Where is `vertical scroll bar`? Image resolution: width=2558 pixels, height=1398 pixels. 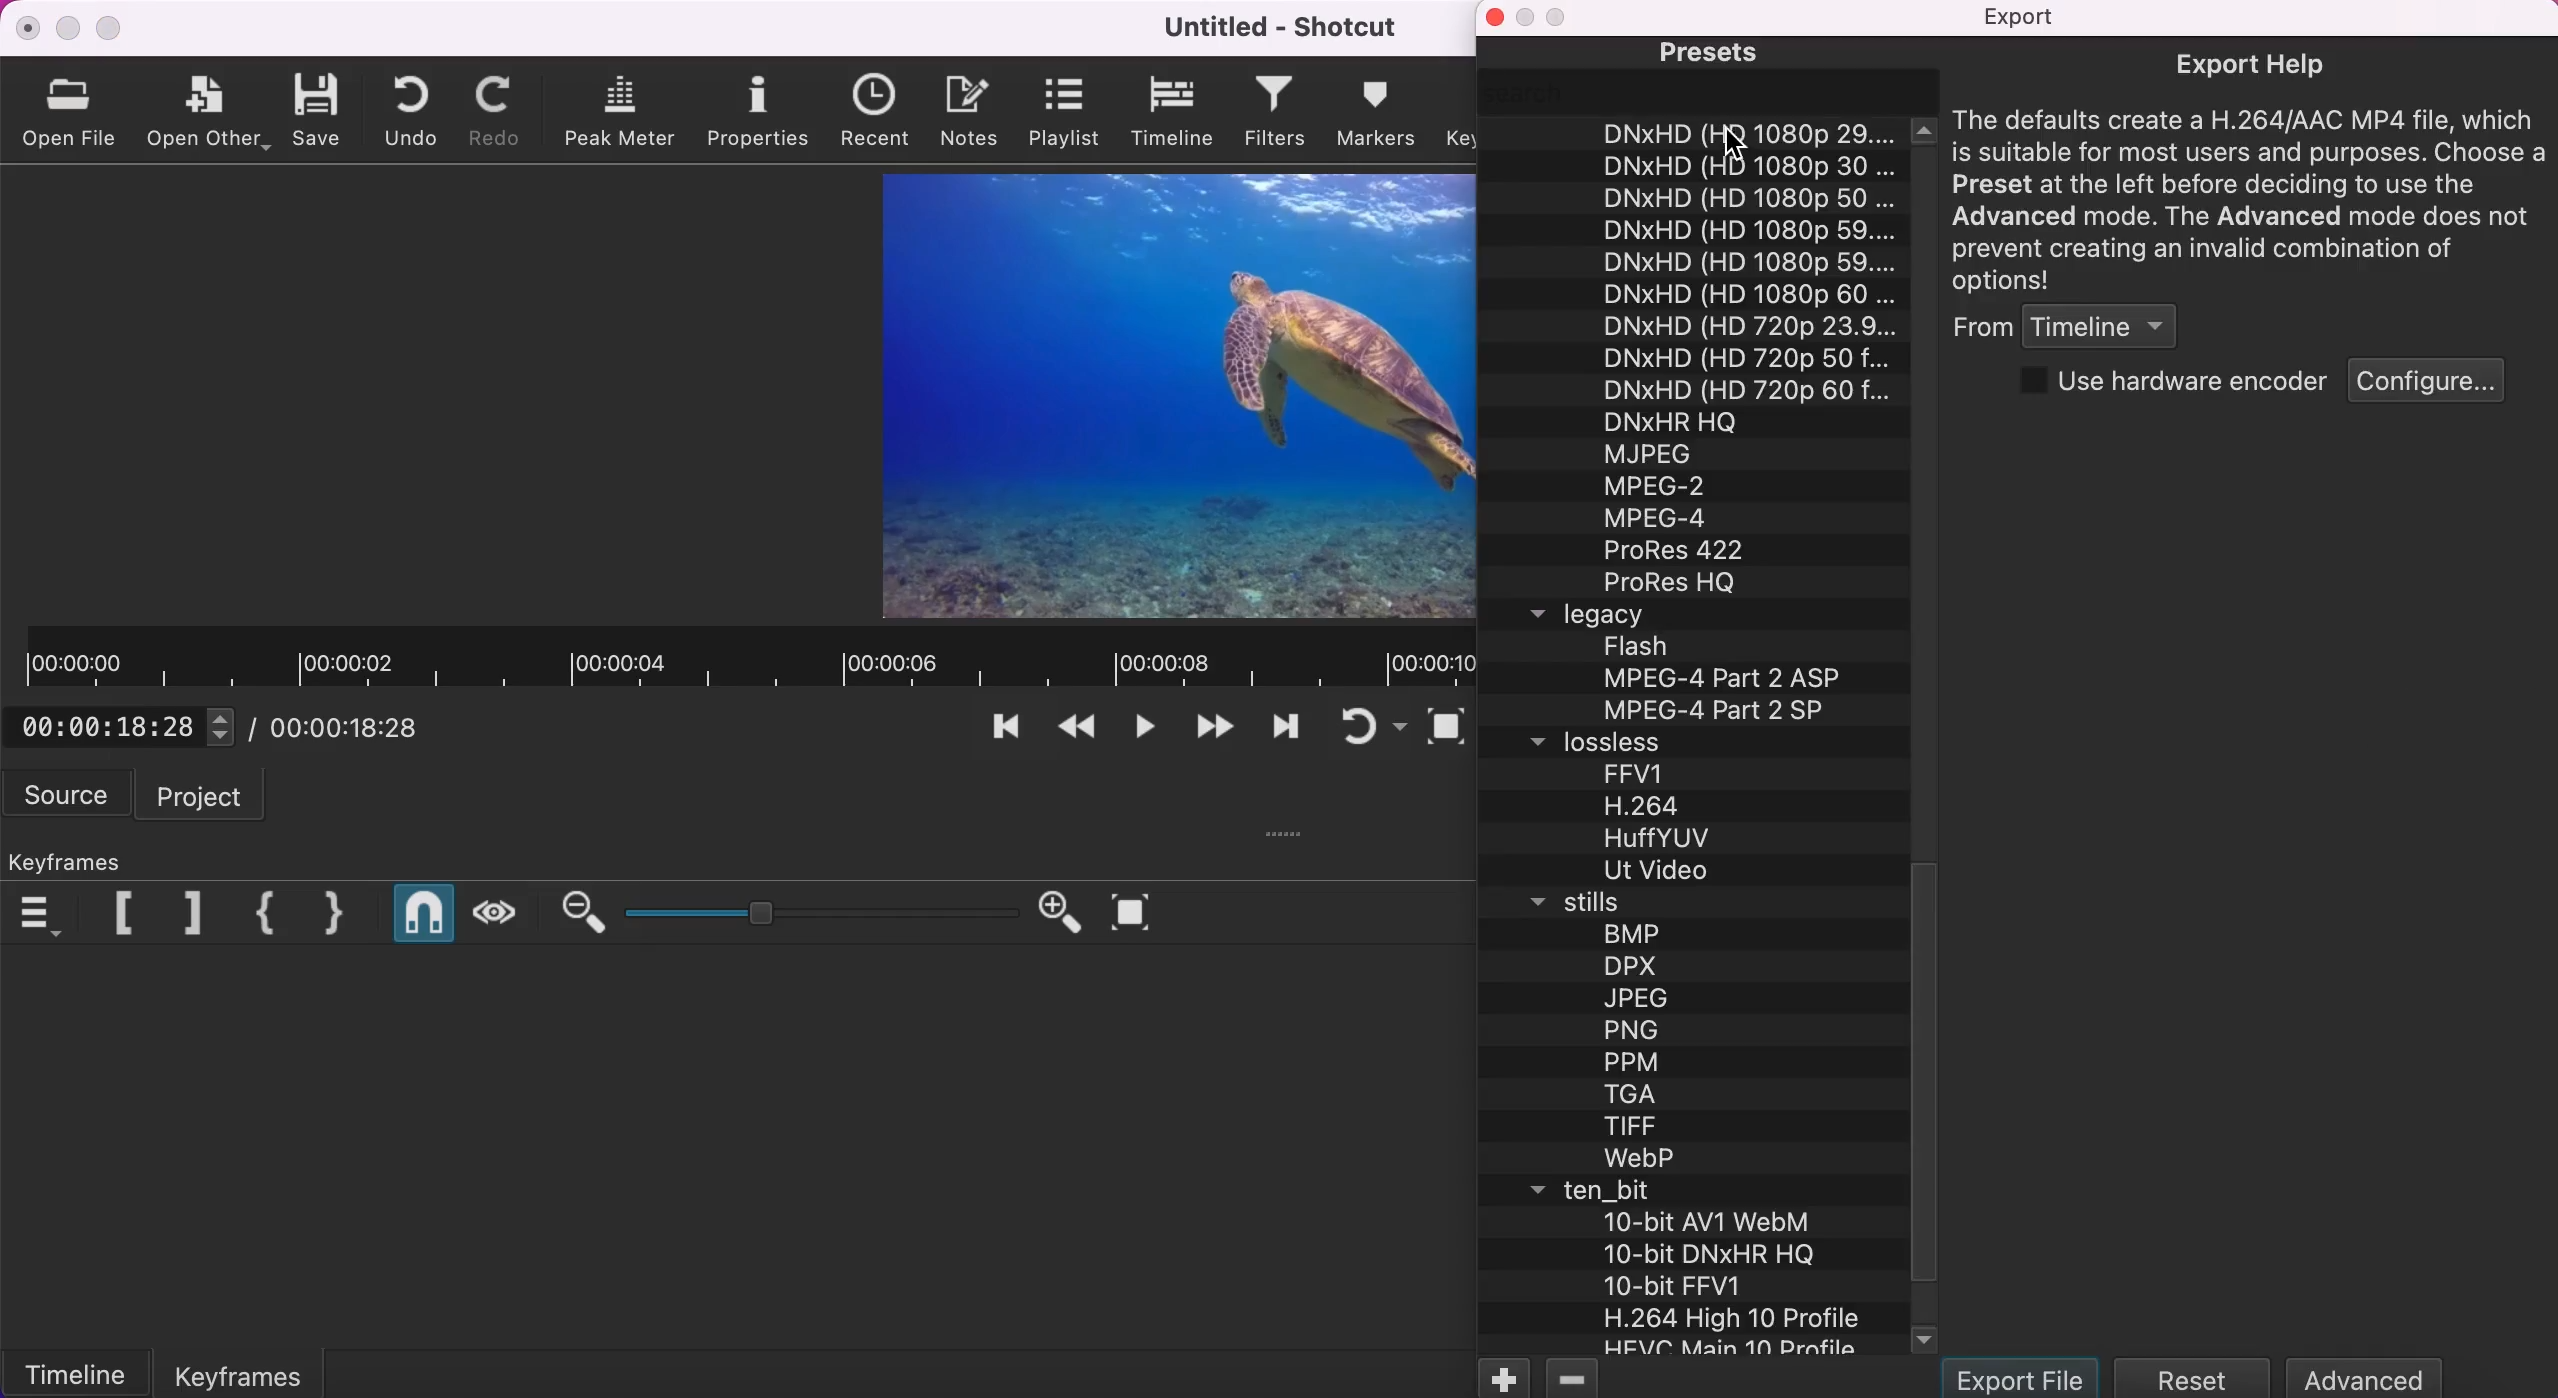
vertical scroll bar is located at coordinates (1921, 733).